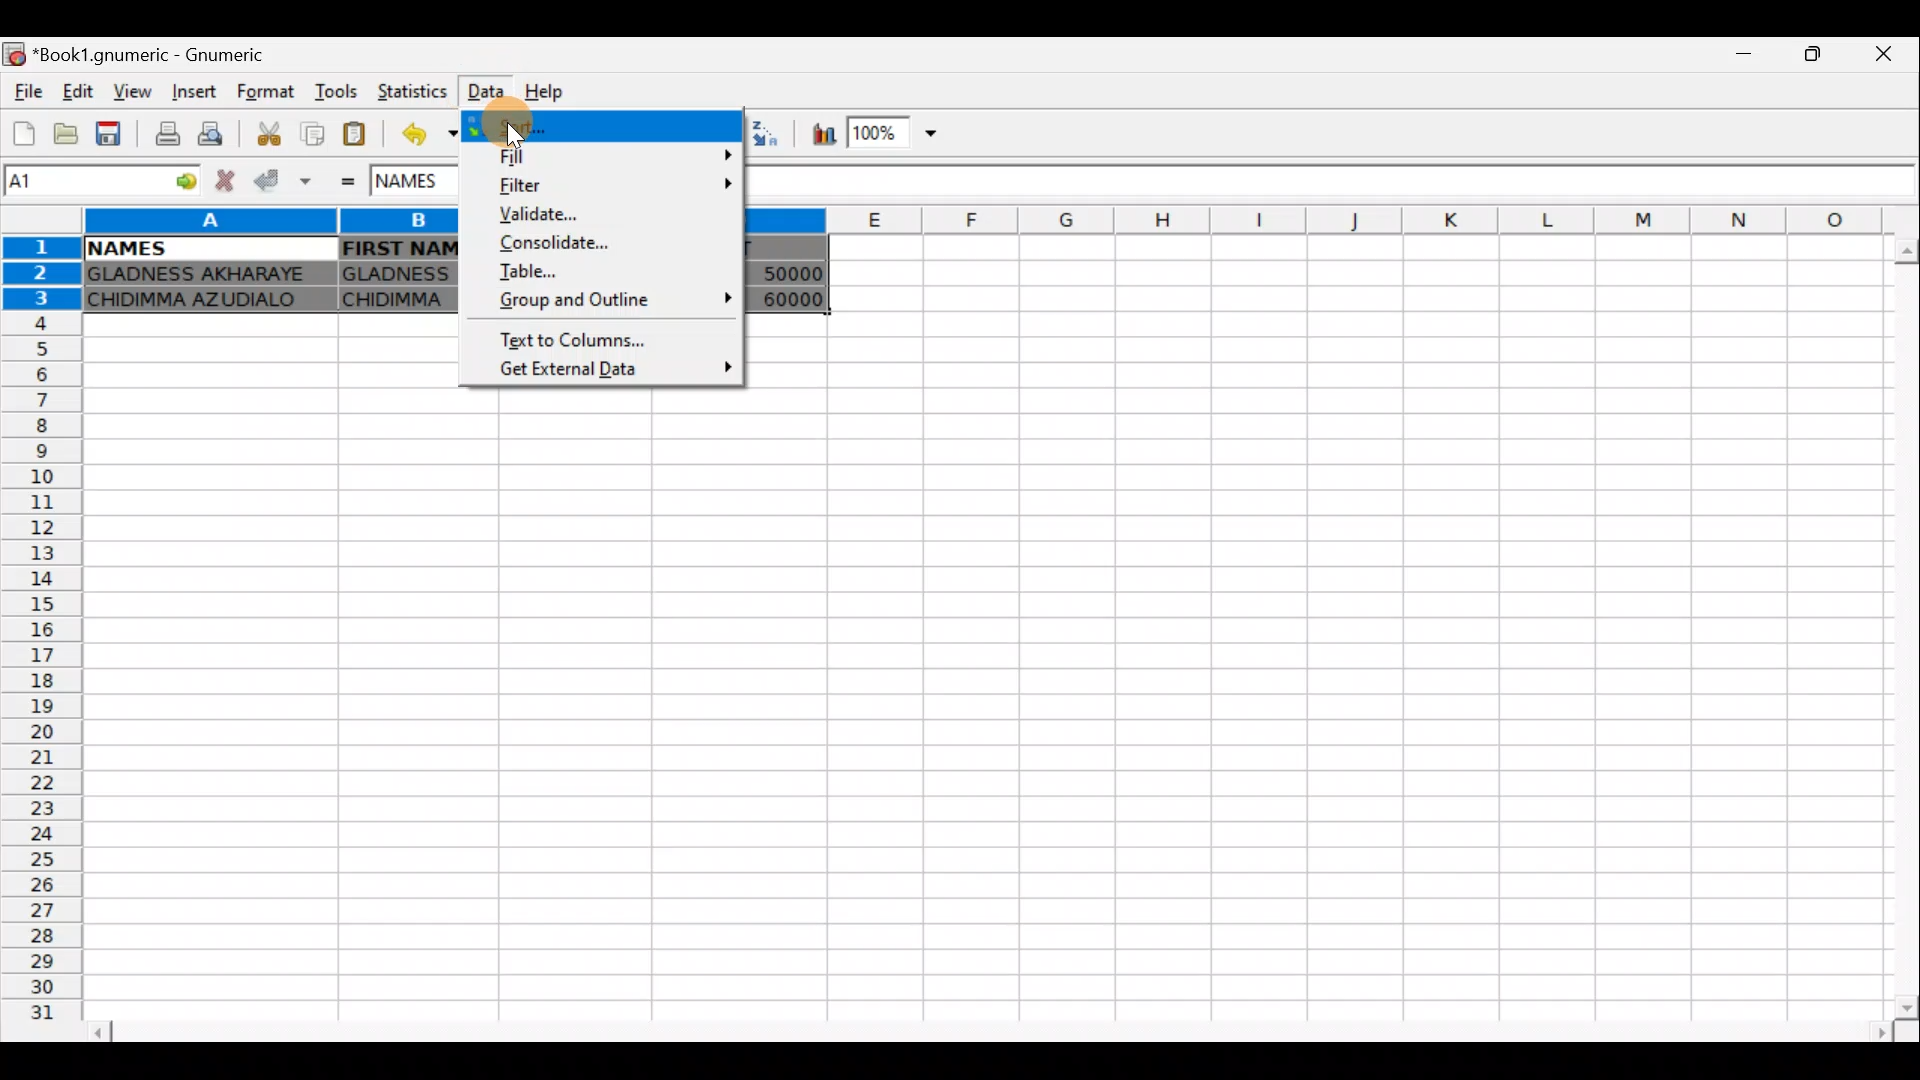  I want to click on Help, so click(558, 87).